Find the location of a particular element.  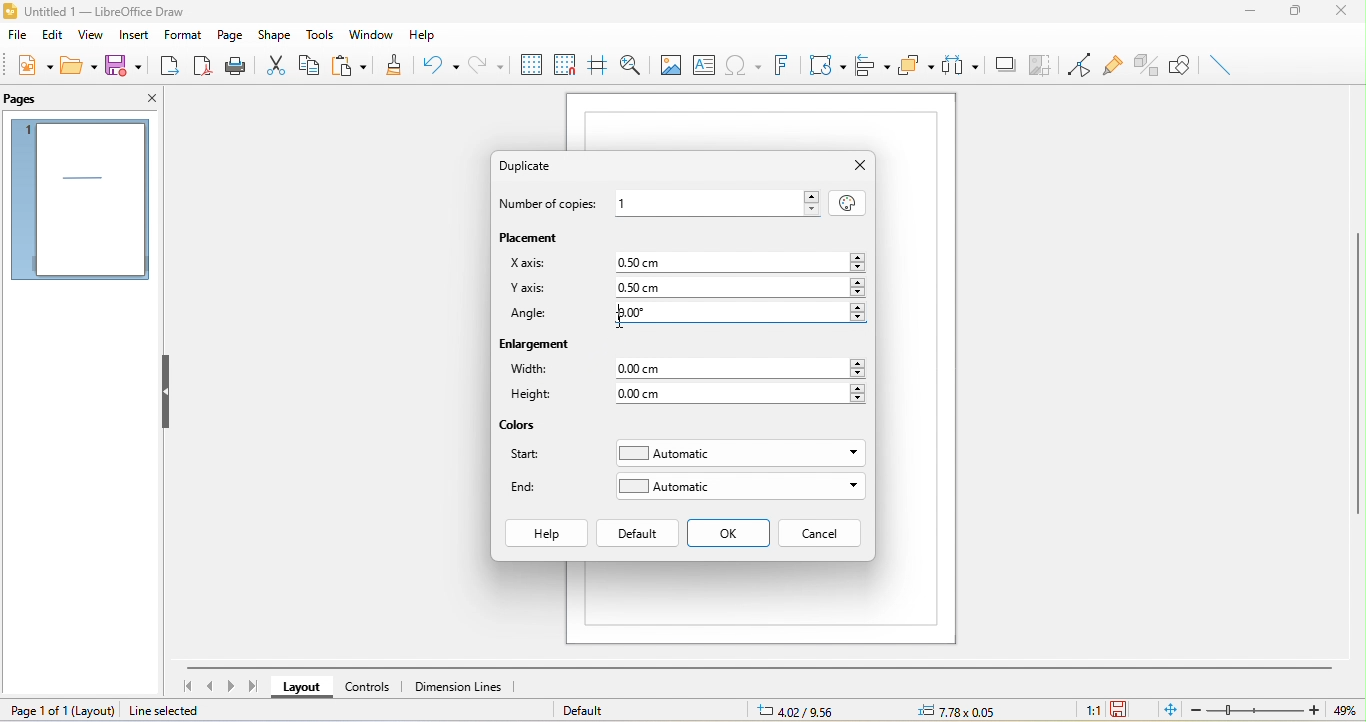

page 1 of 1 is located at coordinates (63, 710).